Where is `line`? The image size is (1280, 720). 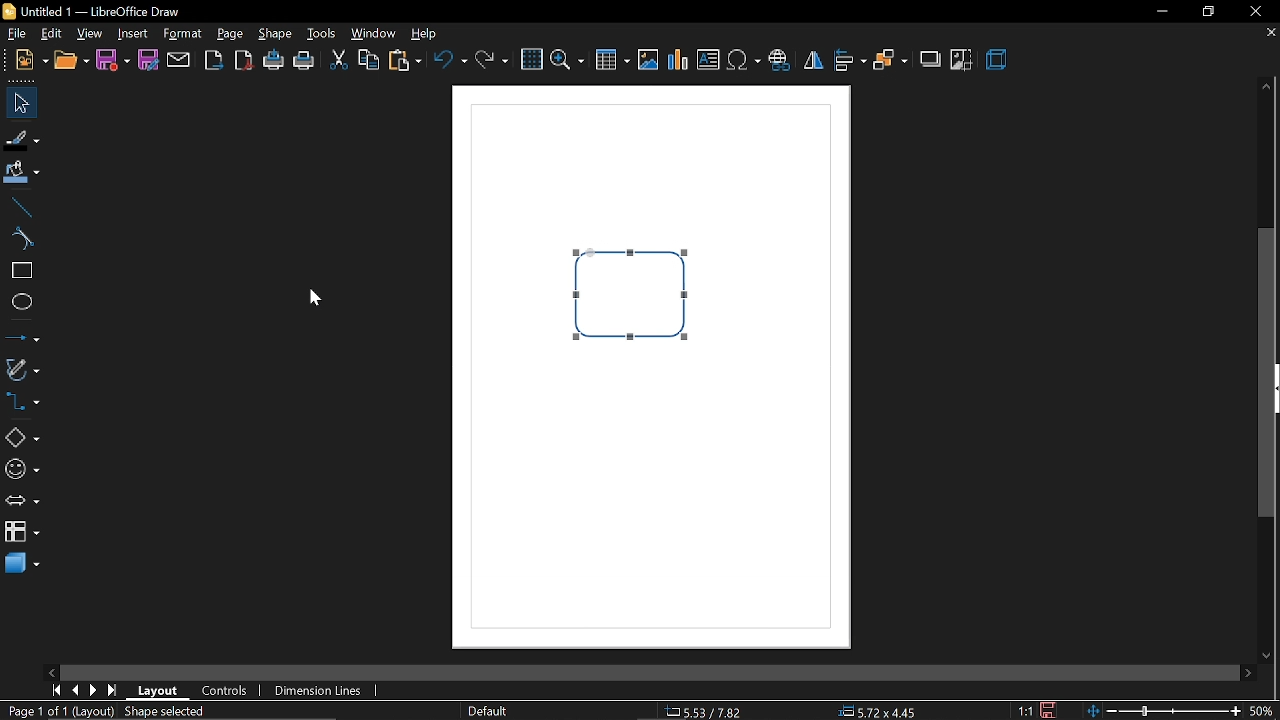 line is located at coordinates (22, 208).